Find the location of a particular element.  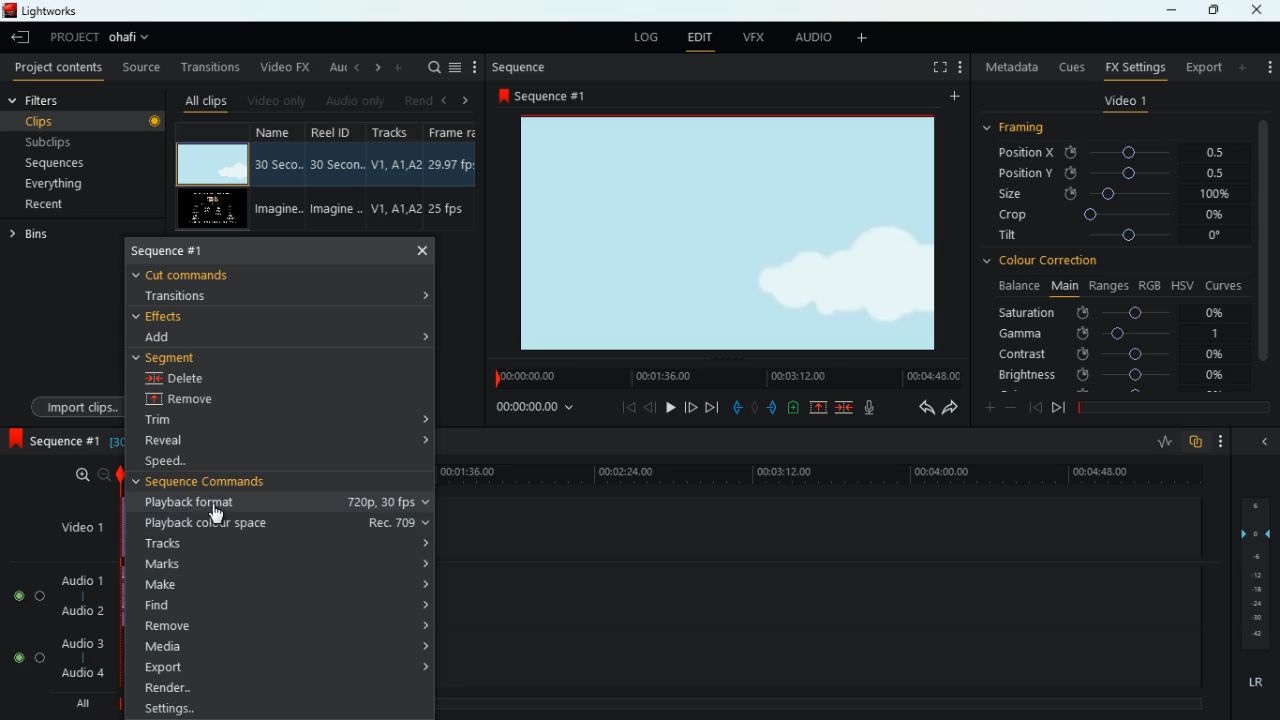

screen is located at coordinates (734, 235).